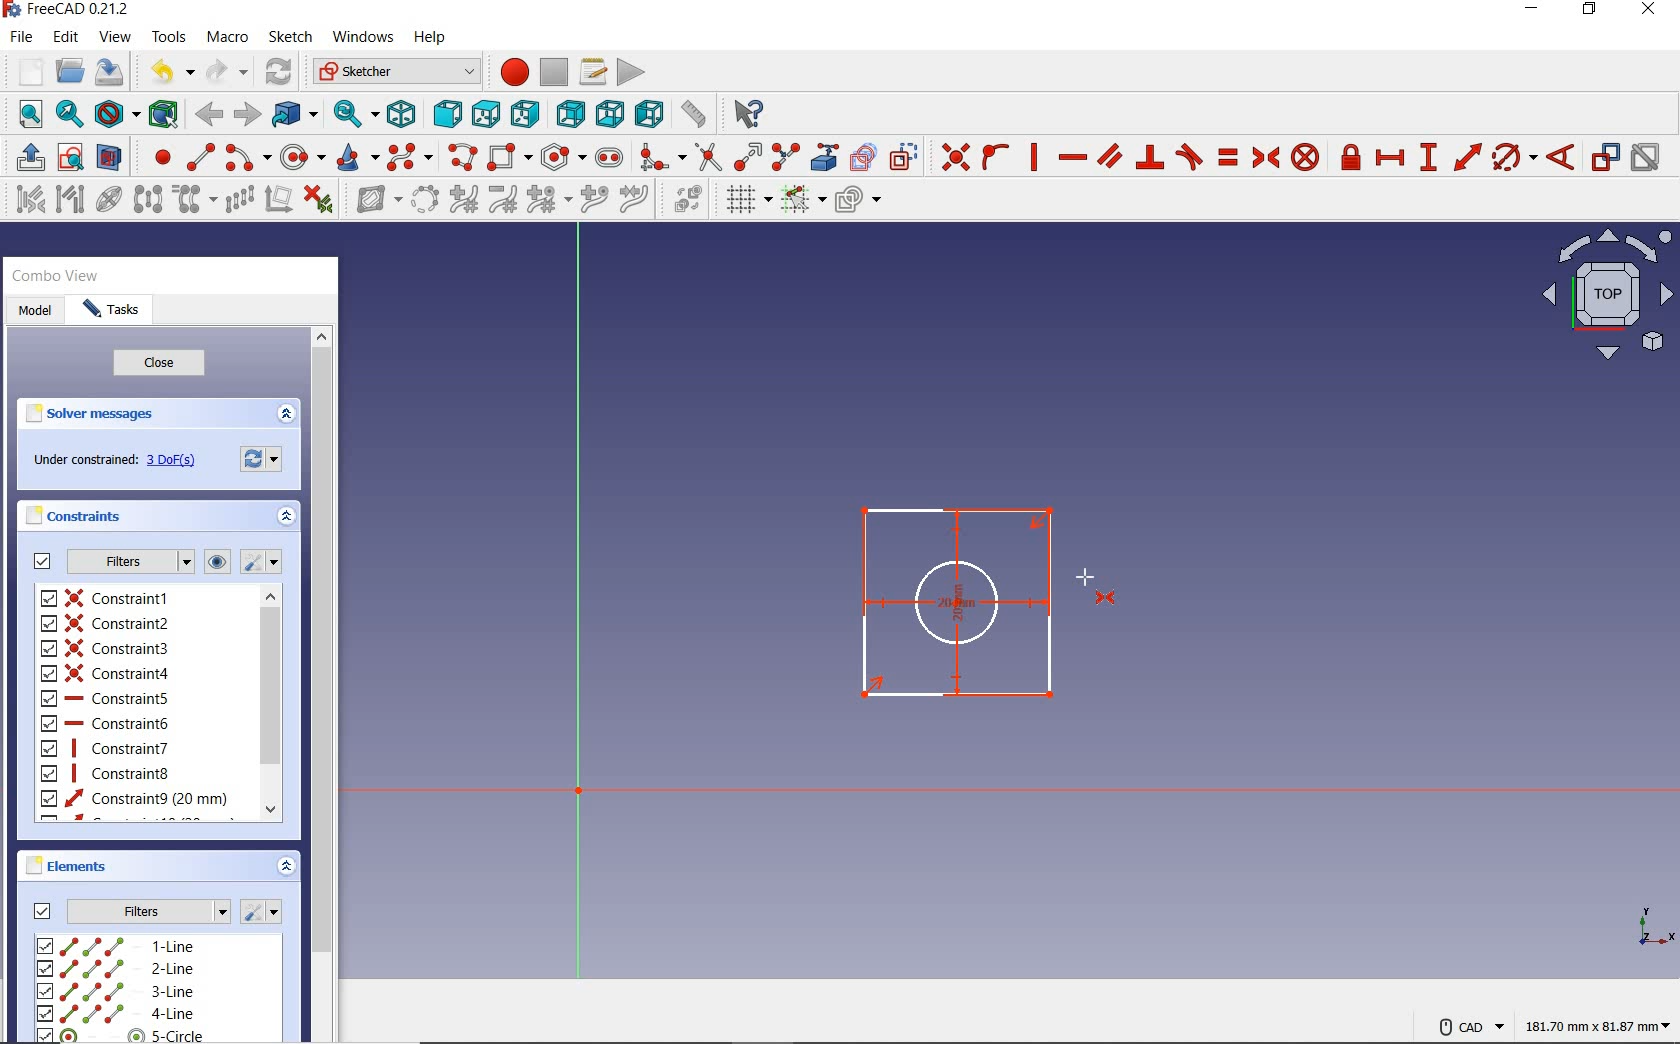 This screenshot has height=1044, width=1680. What do you see at coordinates (827, 157) in the screenshot?
I see `create external geometry` at bounding box center [827, 157].